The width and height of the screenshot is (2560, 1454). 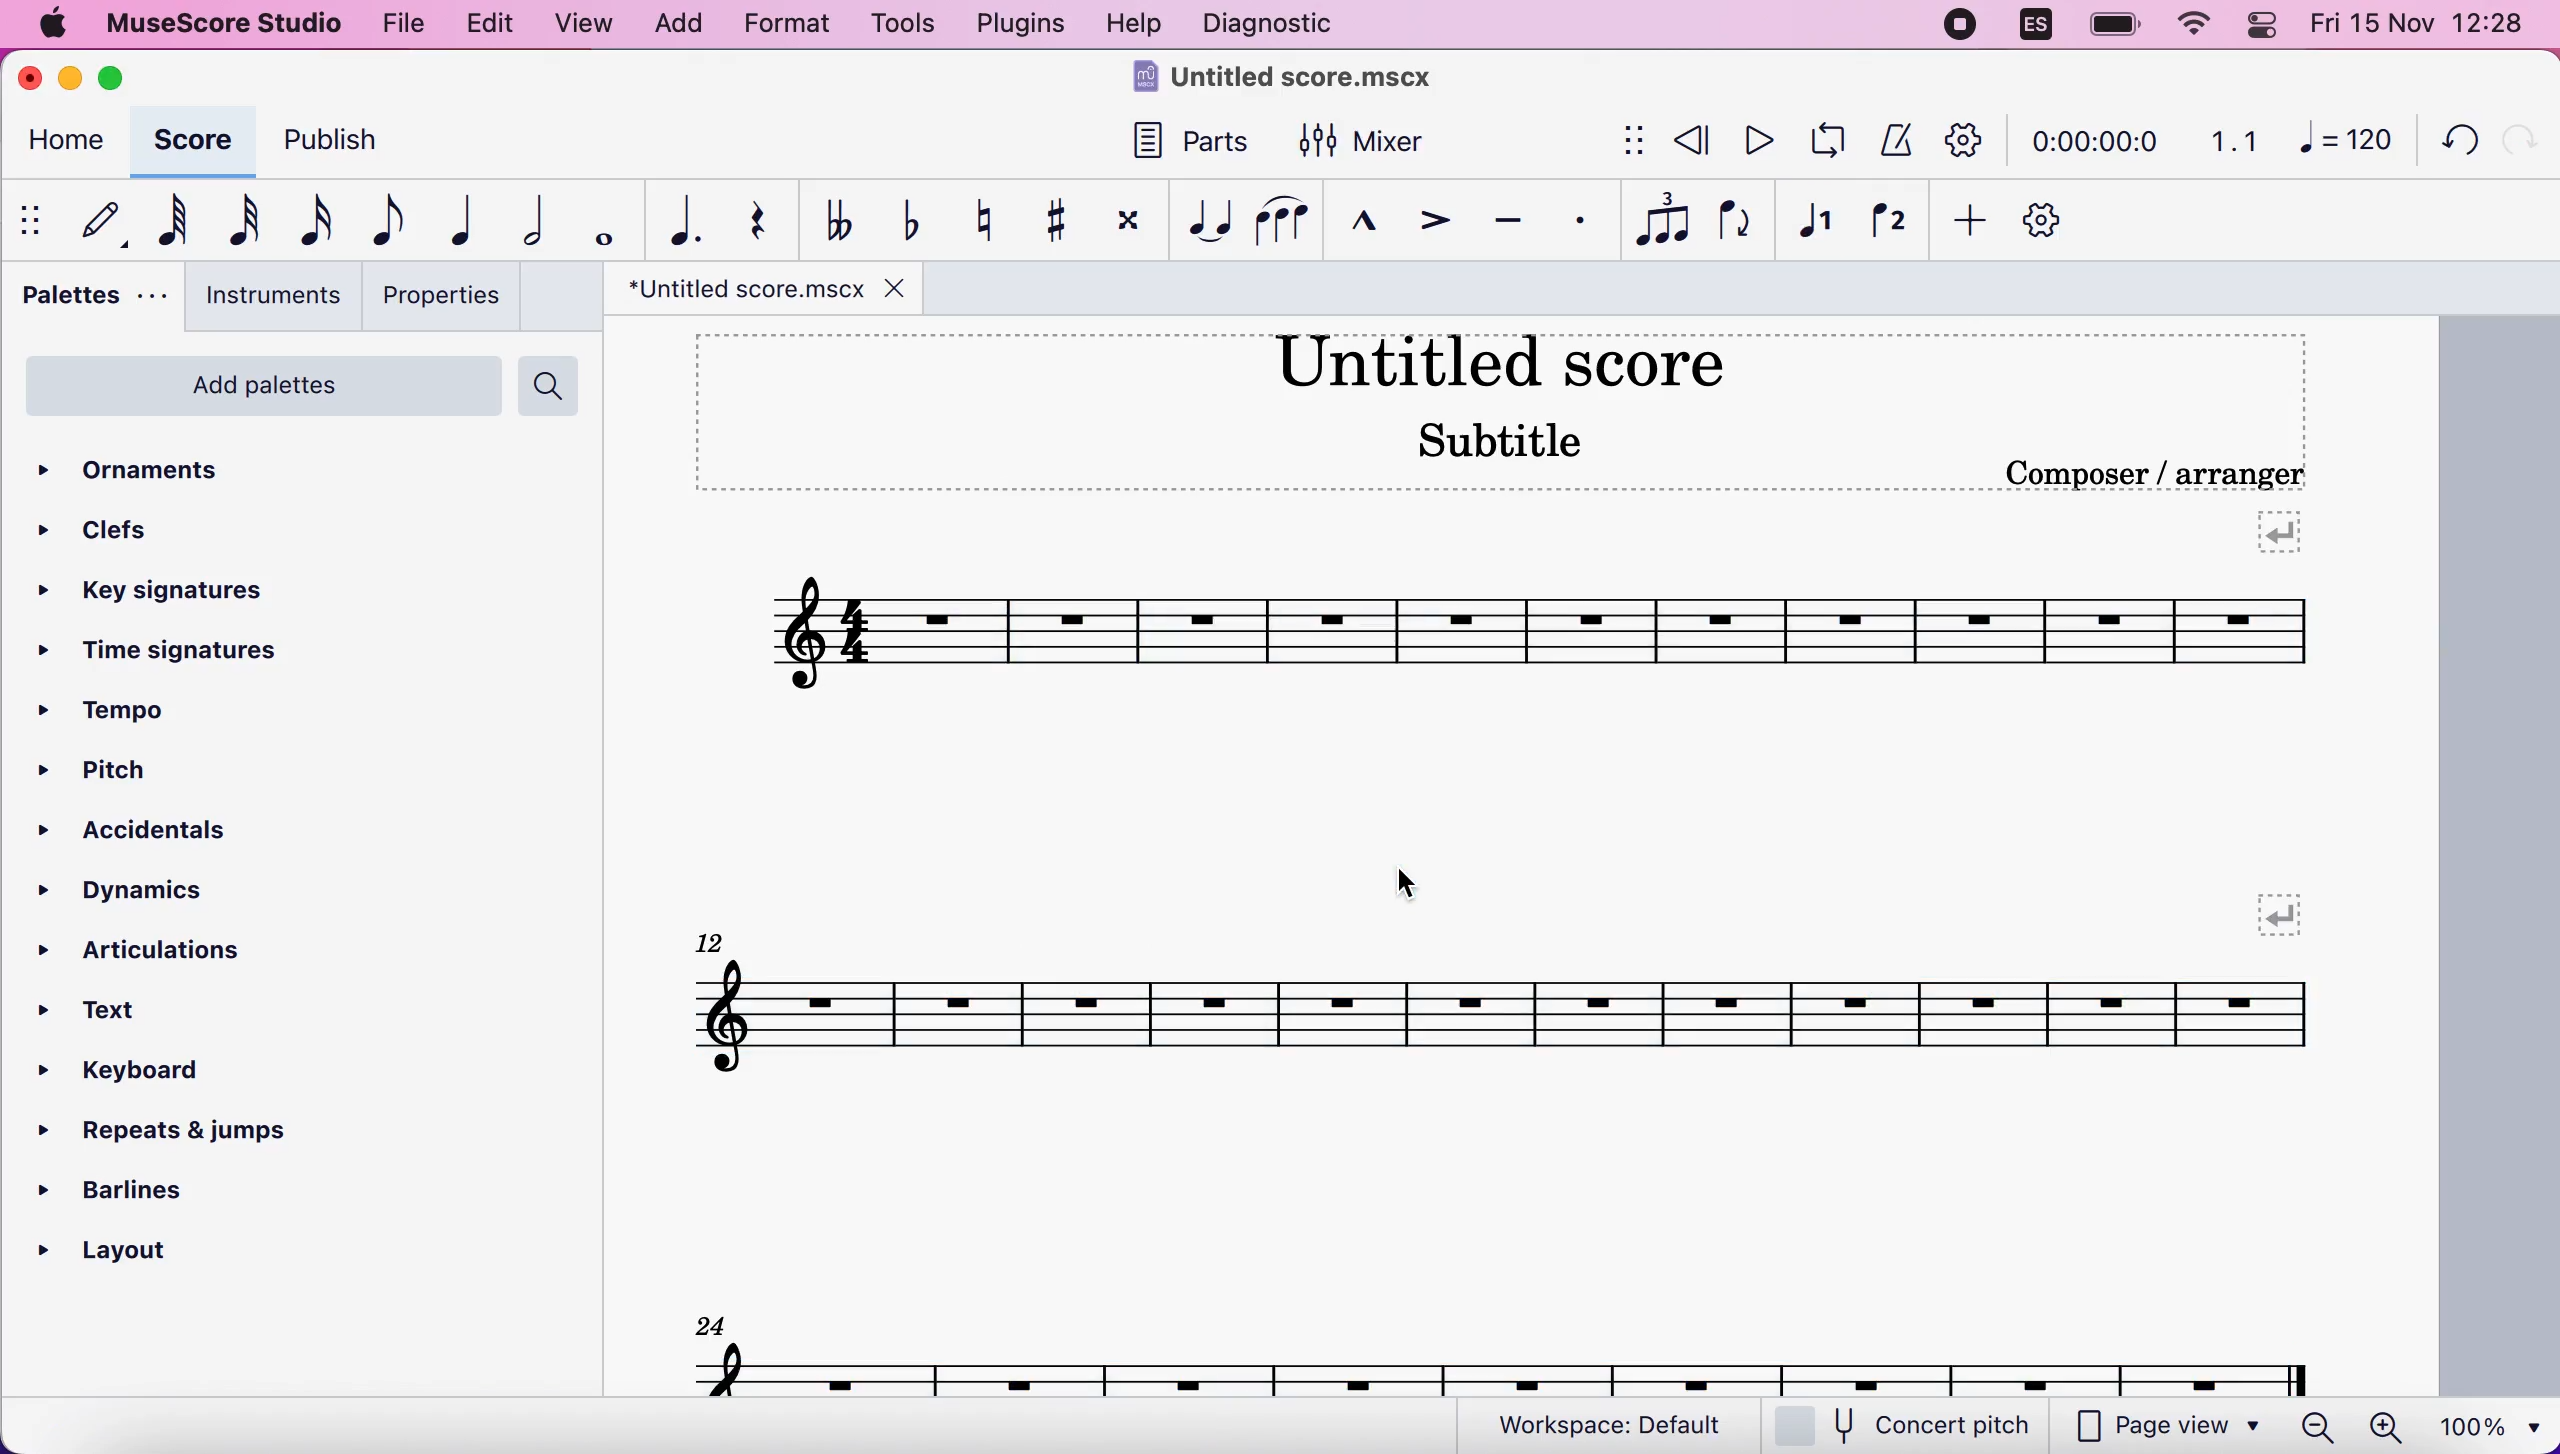 I want to click on score, so click(x=1506, y=1368).